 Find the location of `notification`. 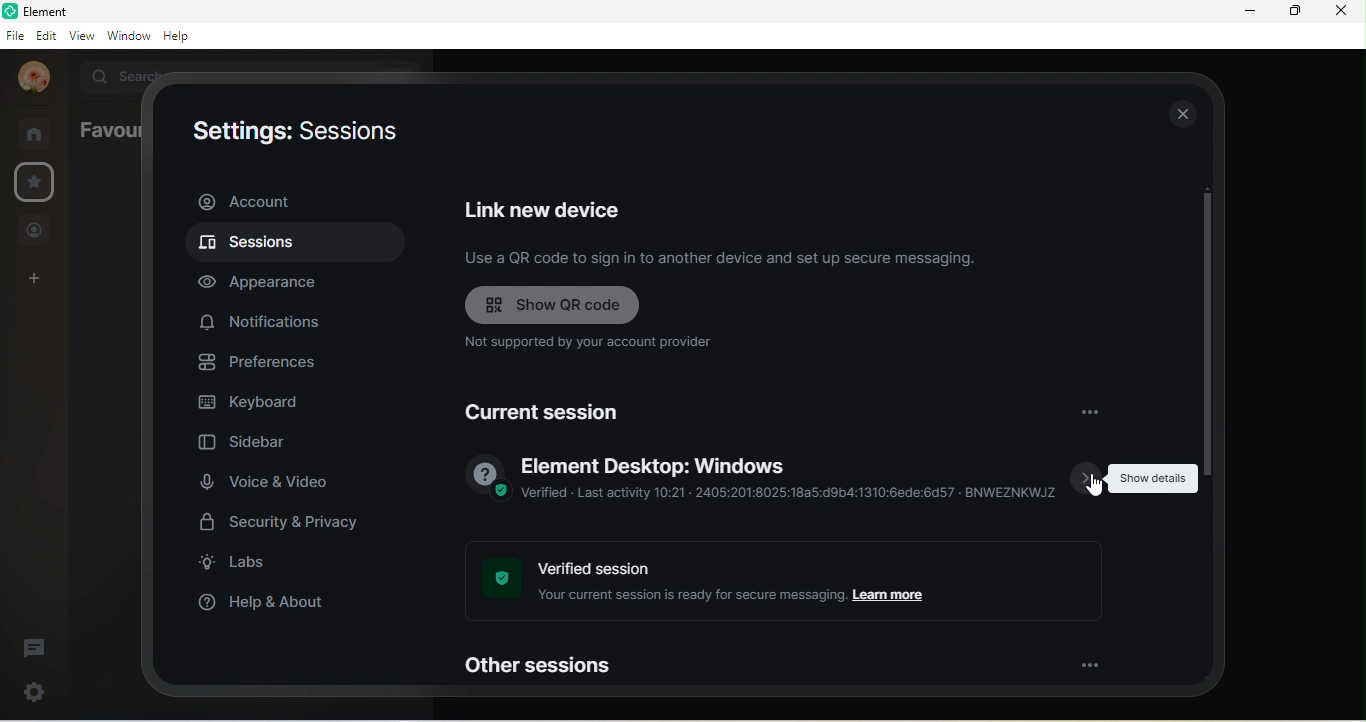

notification is located at coordinates (265, 320).